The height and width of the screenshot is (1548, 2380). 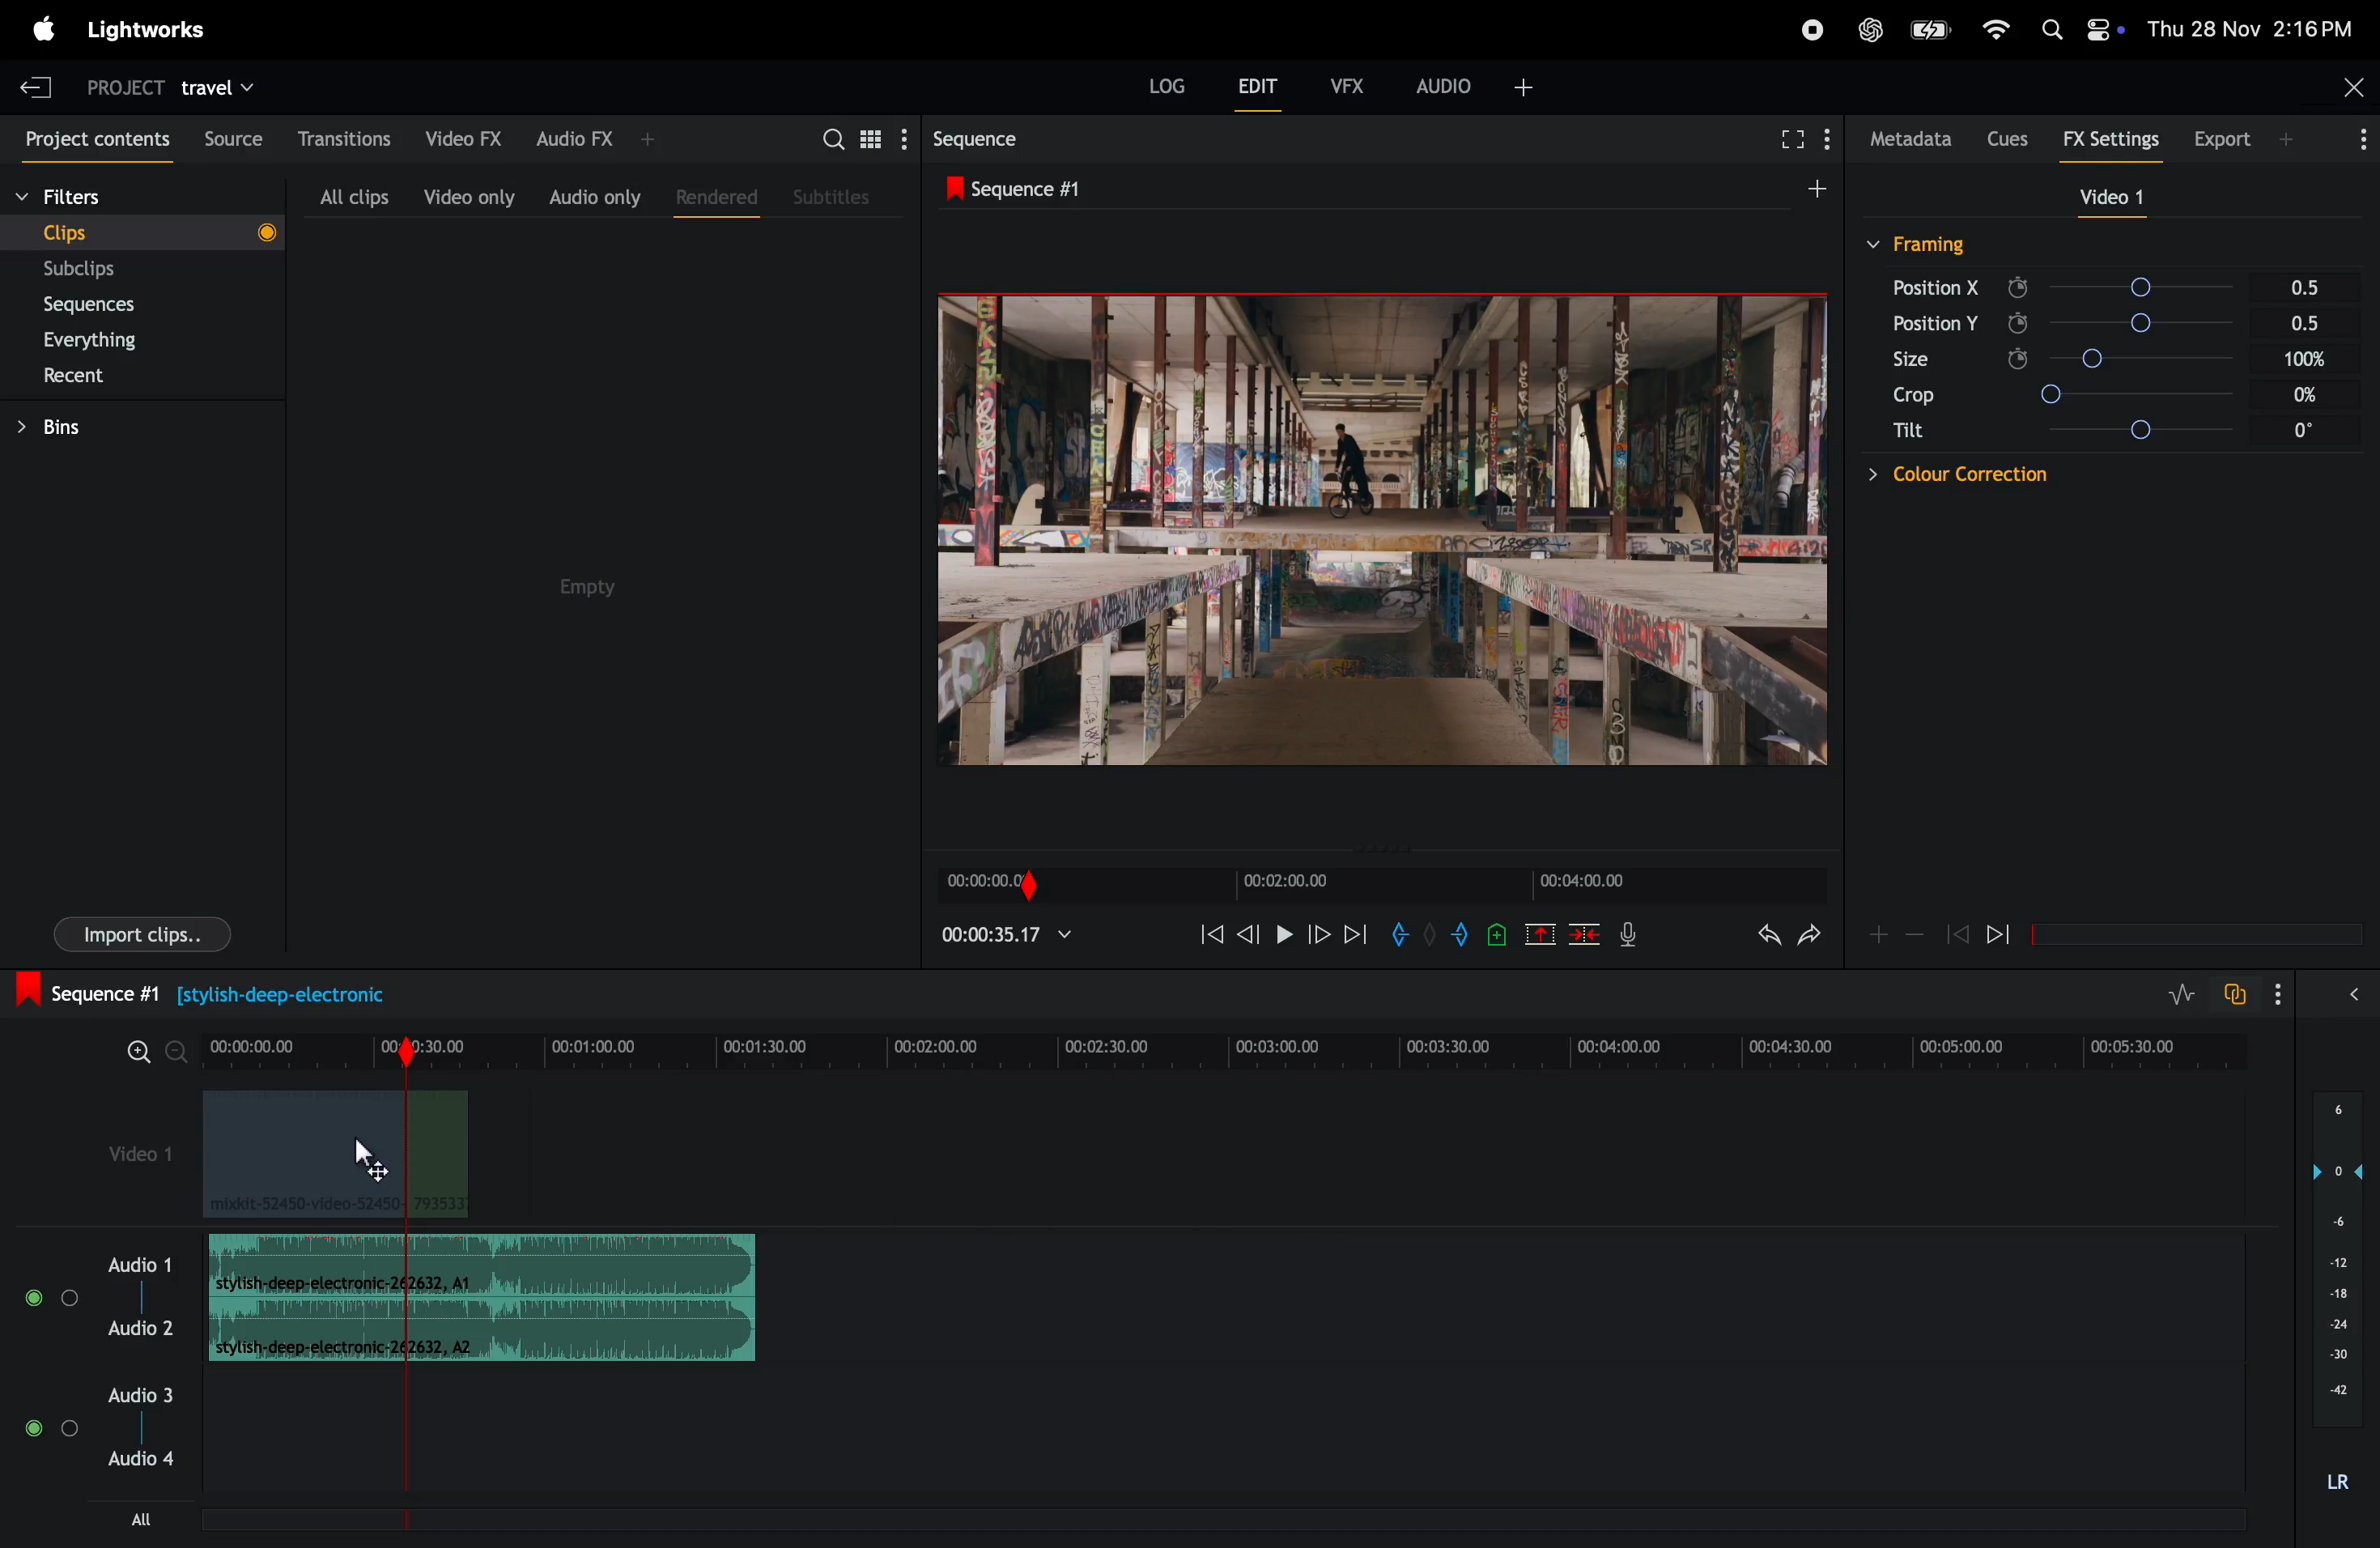 What do you see at coordinates (1809, 940) in the screenshot?
I see `undo` at bounding box center [1809, 940].